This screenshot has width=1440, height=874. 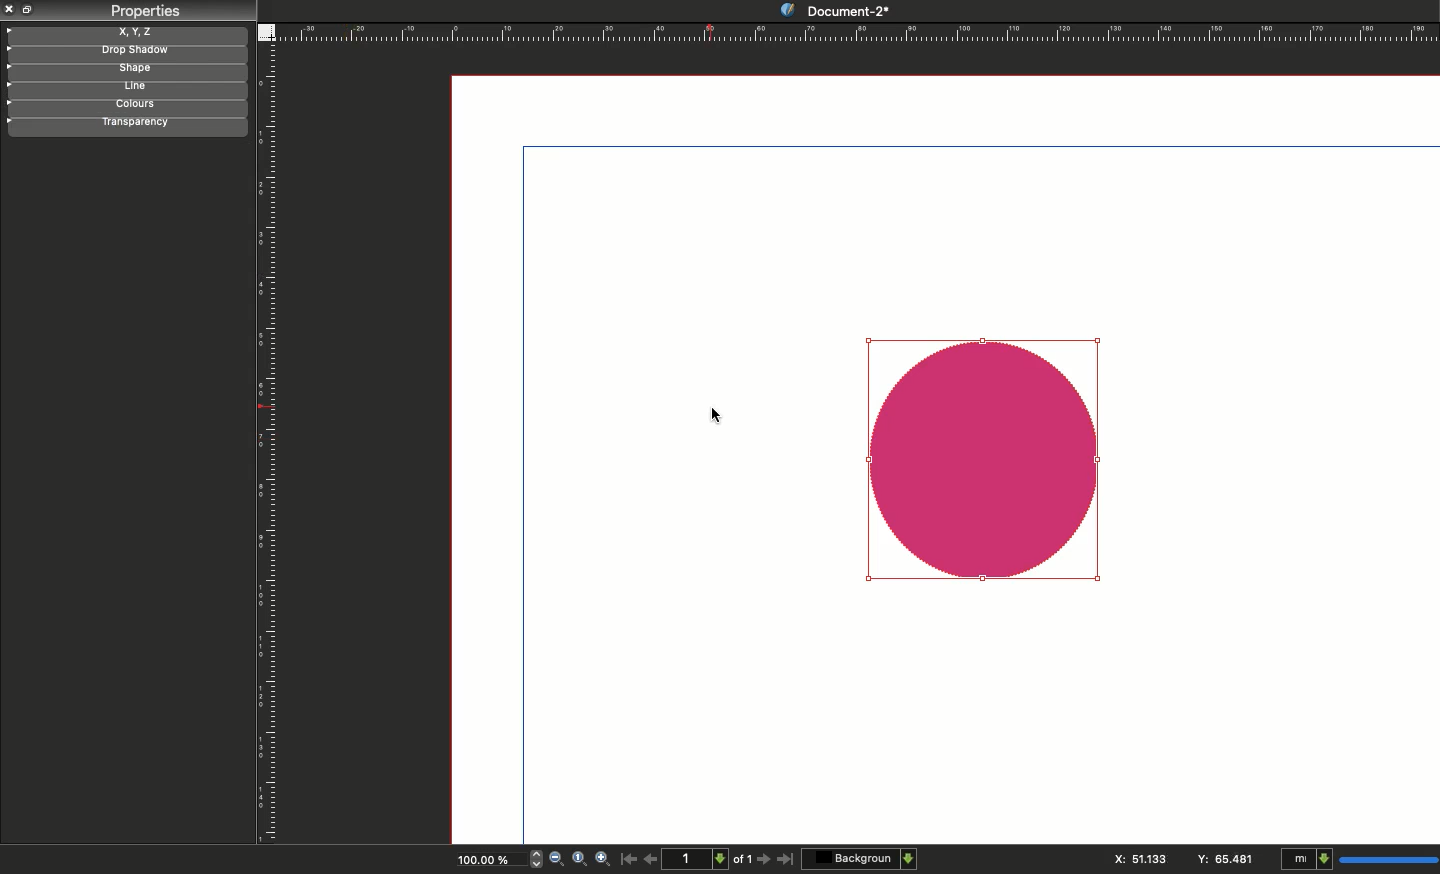 What do you see at coordinates (127, 32) in the screenshot?
I see `X, y, z` at bounding box center [127, 32].